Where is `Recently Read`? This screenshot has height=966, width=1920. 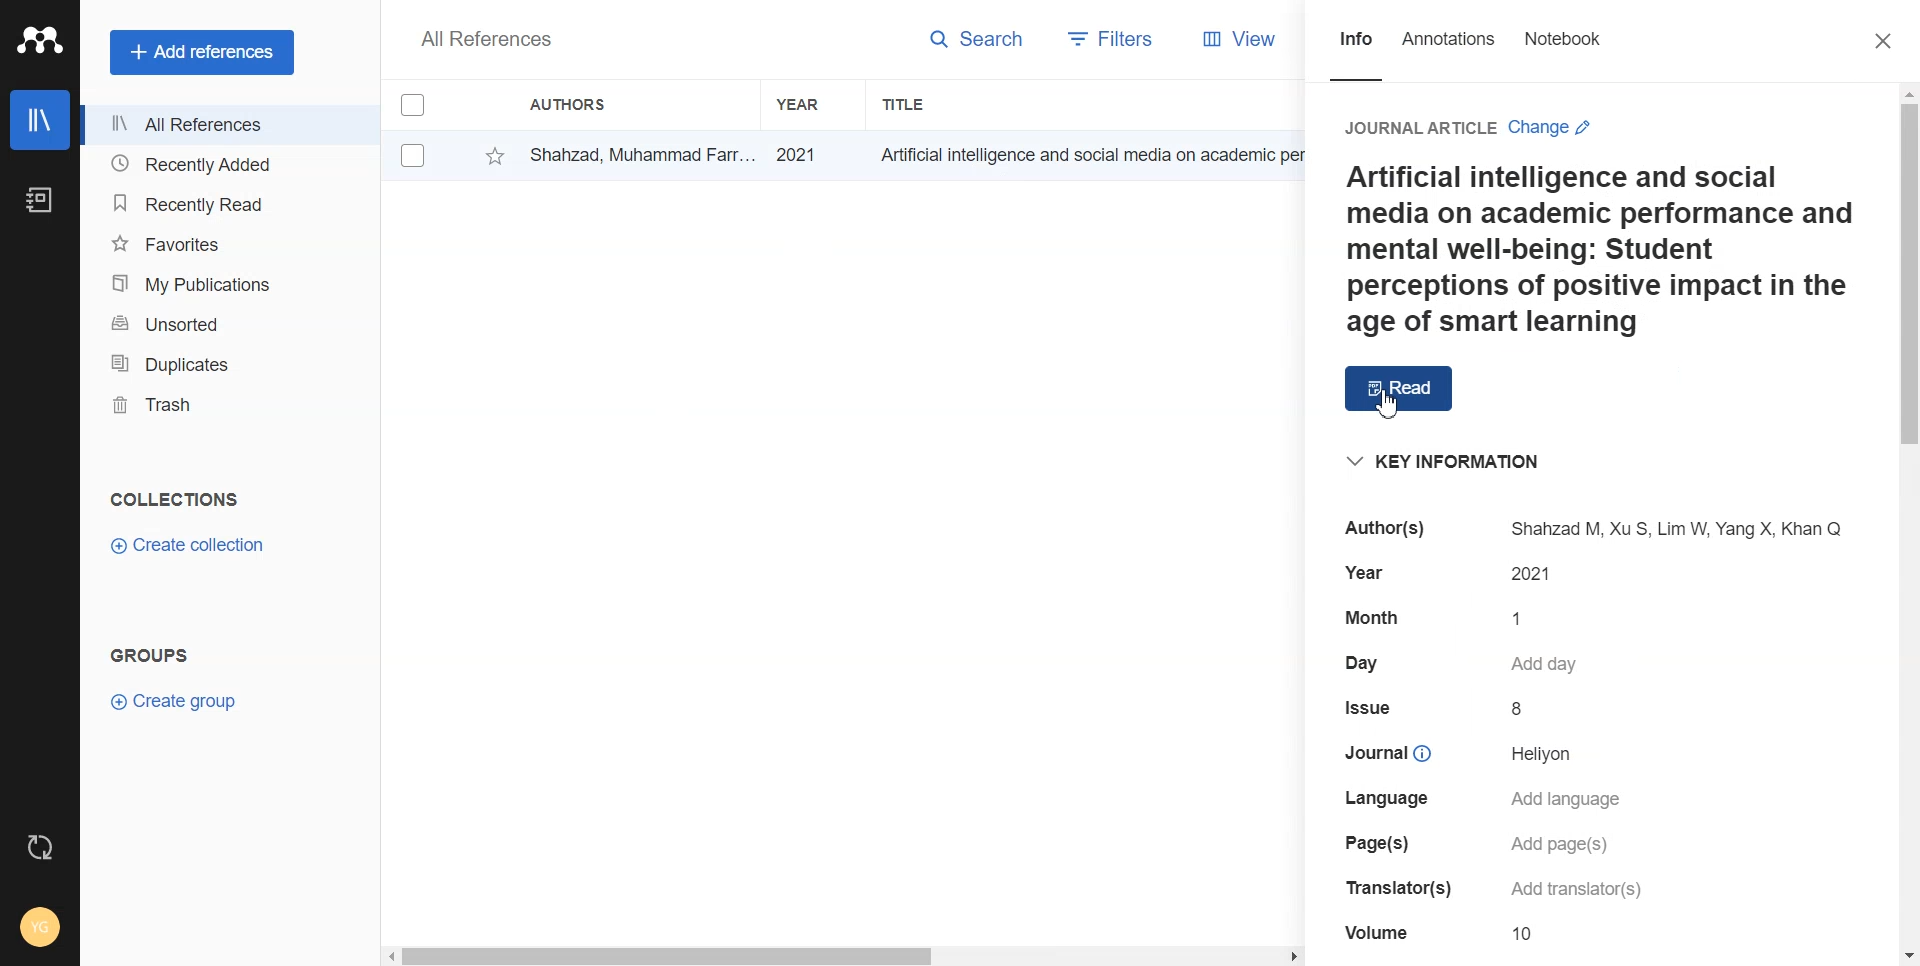
Recently Read is located at coordinates (225, 203).